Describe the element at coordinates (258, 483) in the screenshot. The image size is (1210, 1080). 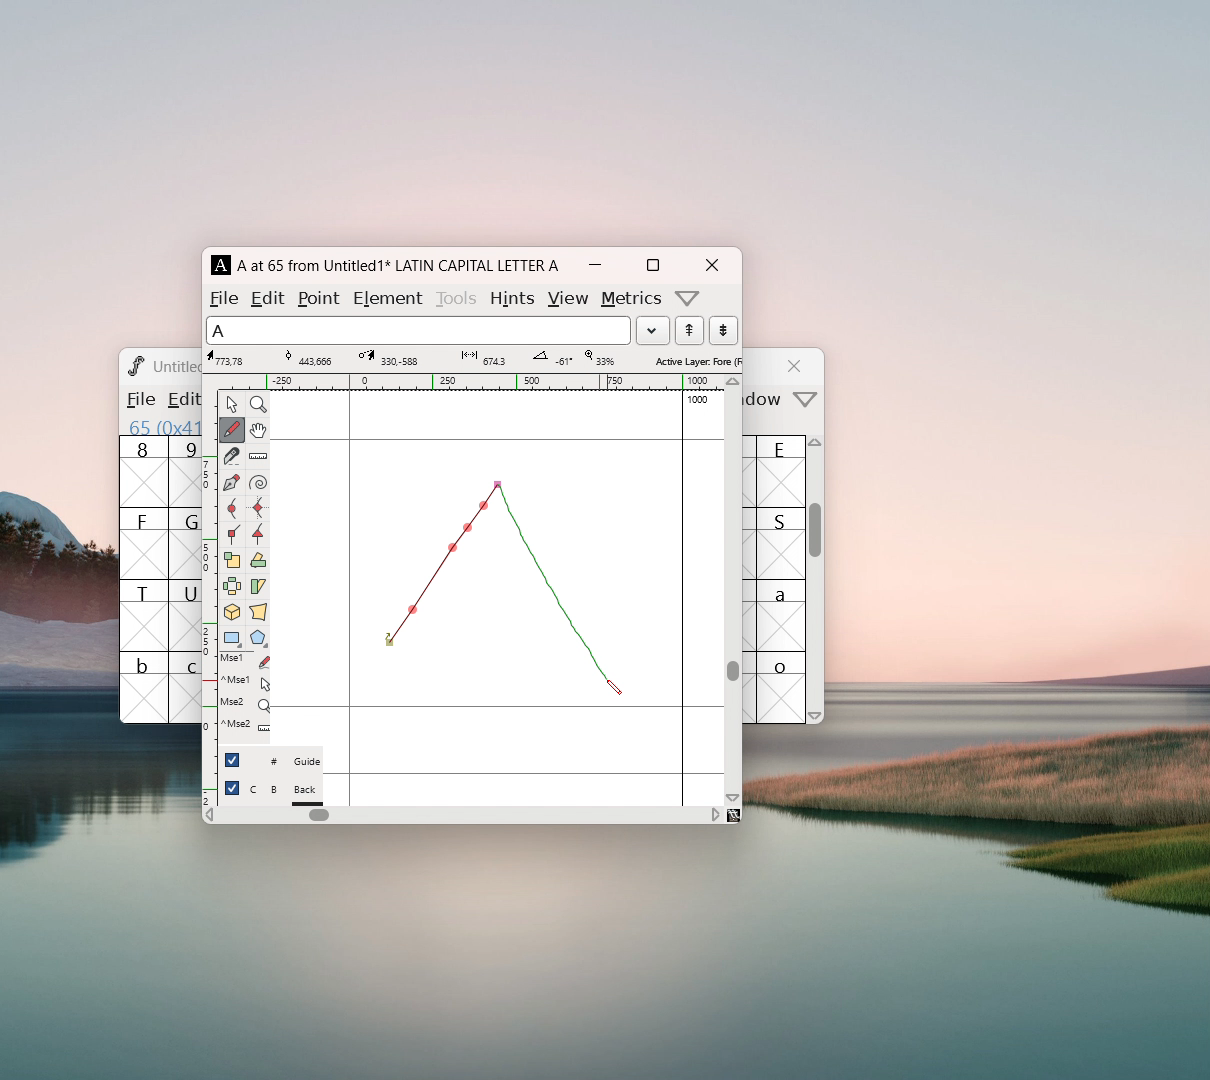
I see `toggle spiro` at that location.